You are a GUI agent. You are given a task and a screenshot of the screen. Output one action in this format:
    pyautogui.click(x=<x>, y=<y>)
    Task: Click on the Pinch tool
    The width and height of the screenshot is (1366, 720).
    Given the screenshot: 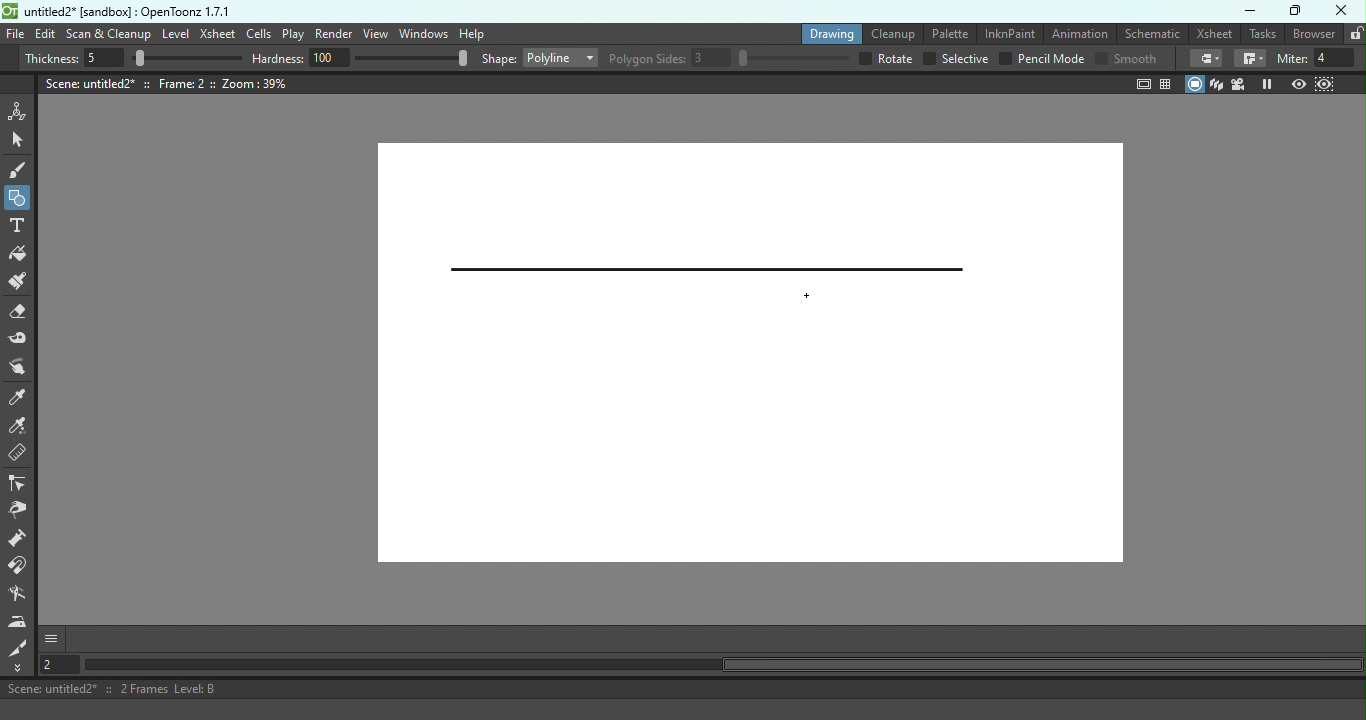 What is the action you would take?
    pyautogui.click(x=23, y=511)
    